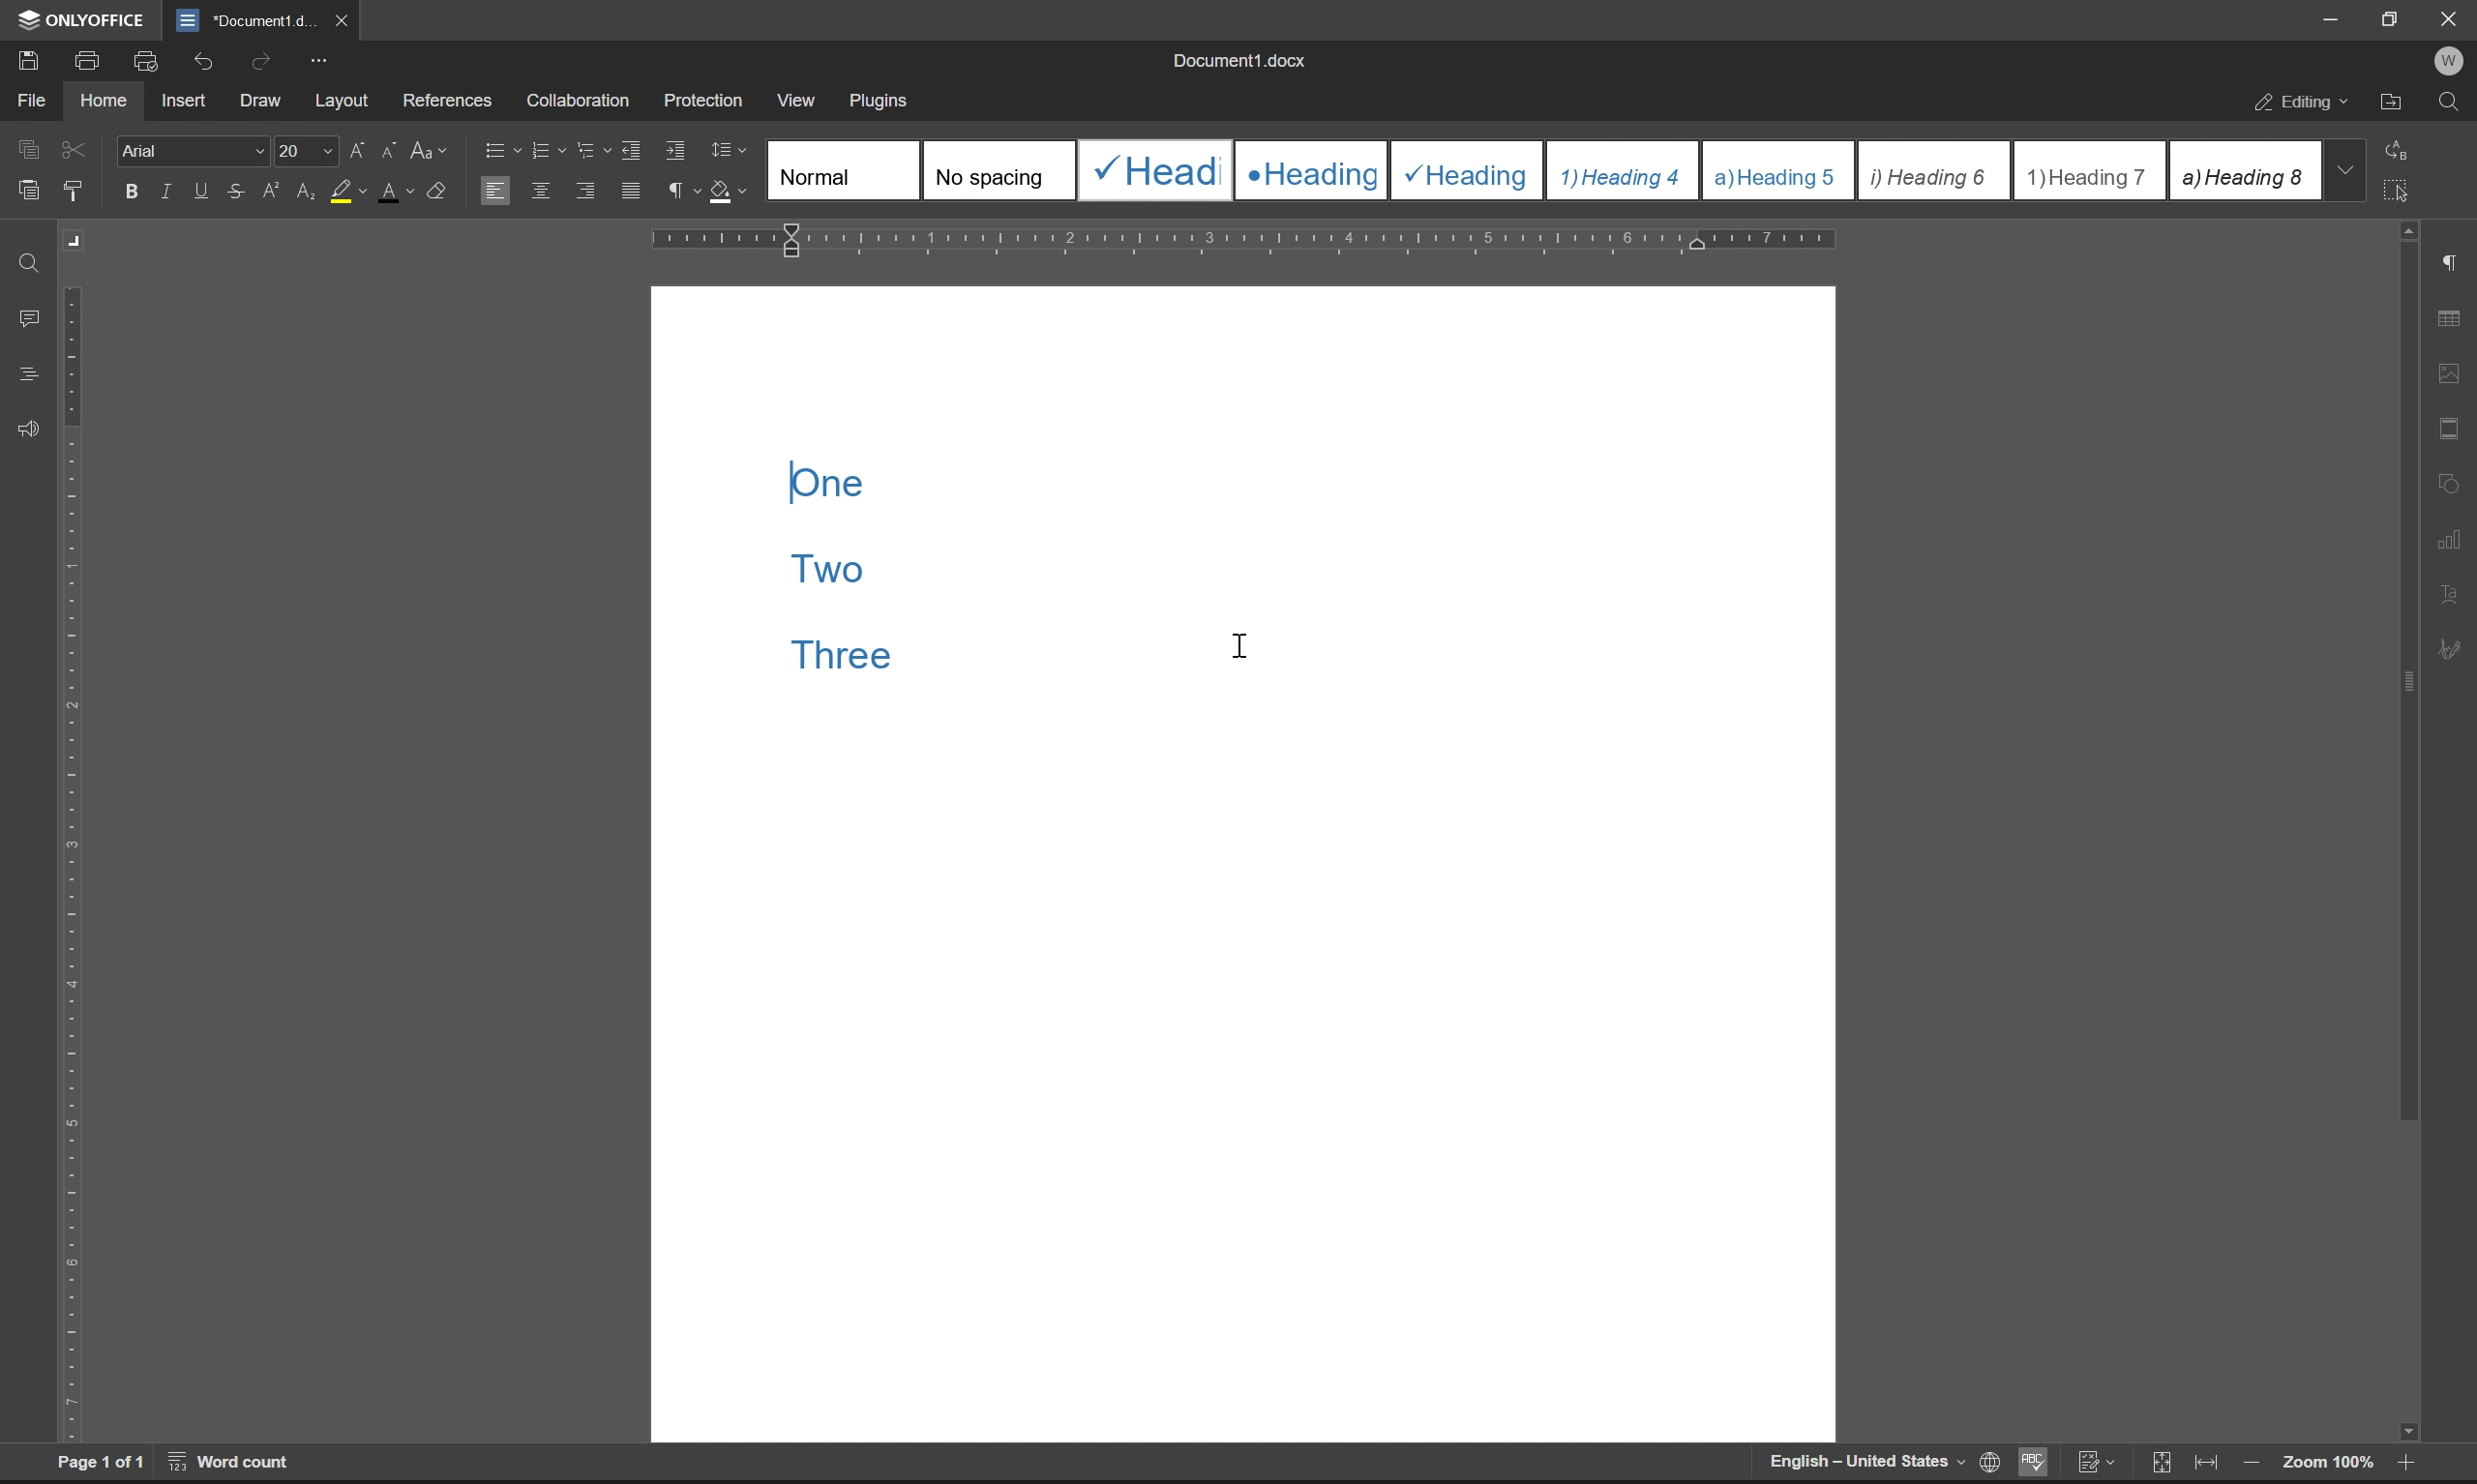 The width and height of the screenshot is (2477, 1484). What do you see at coordinates (183, 99) in the screenshot?
I see `insert` at bounding box center [183, 99].